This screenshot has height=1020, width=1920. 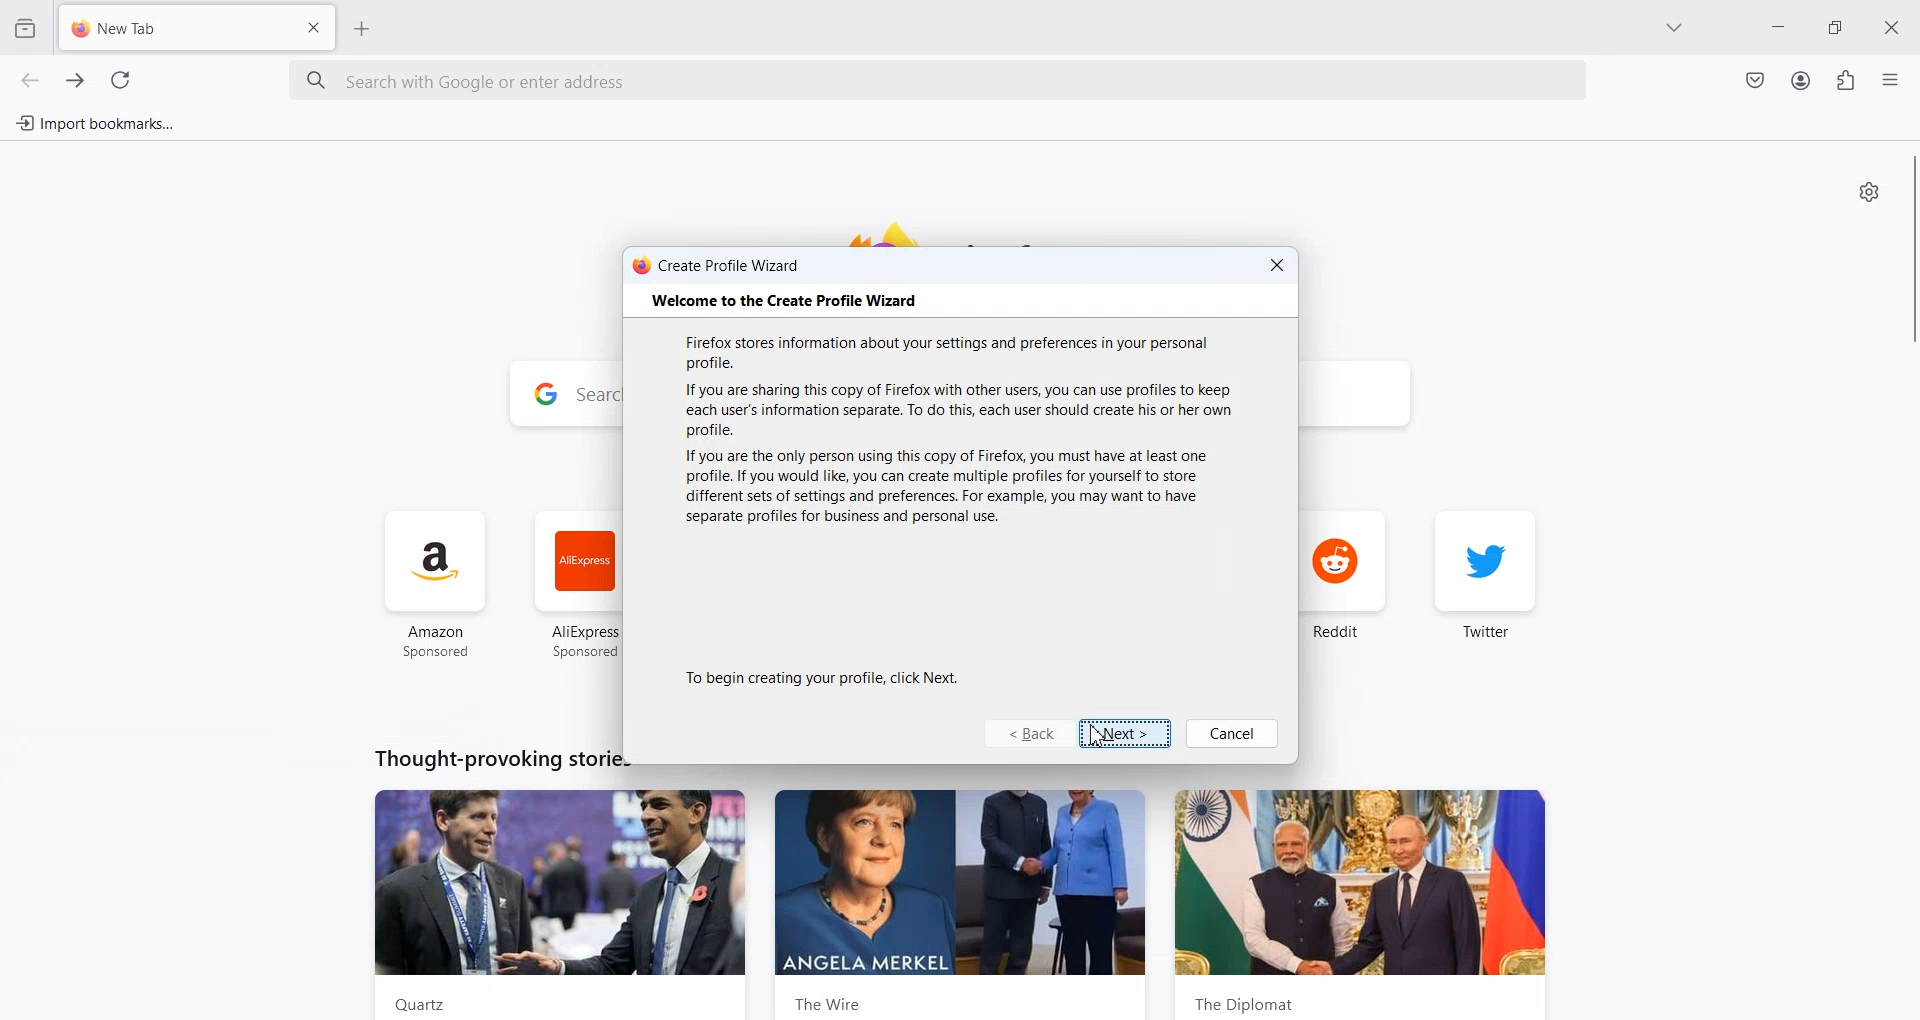 What do you see at coordinates (1023, 735) in the screenshot?
I see `Back` at bounding box center [1023, 735].